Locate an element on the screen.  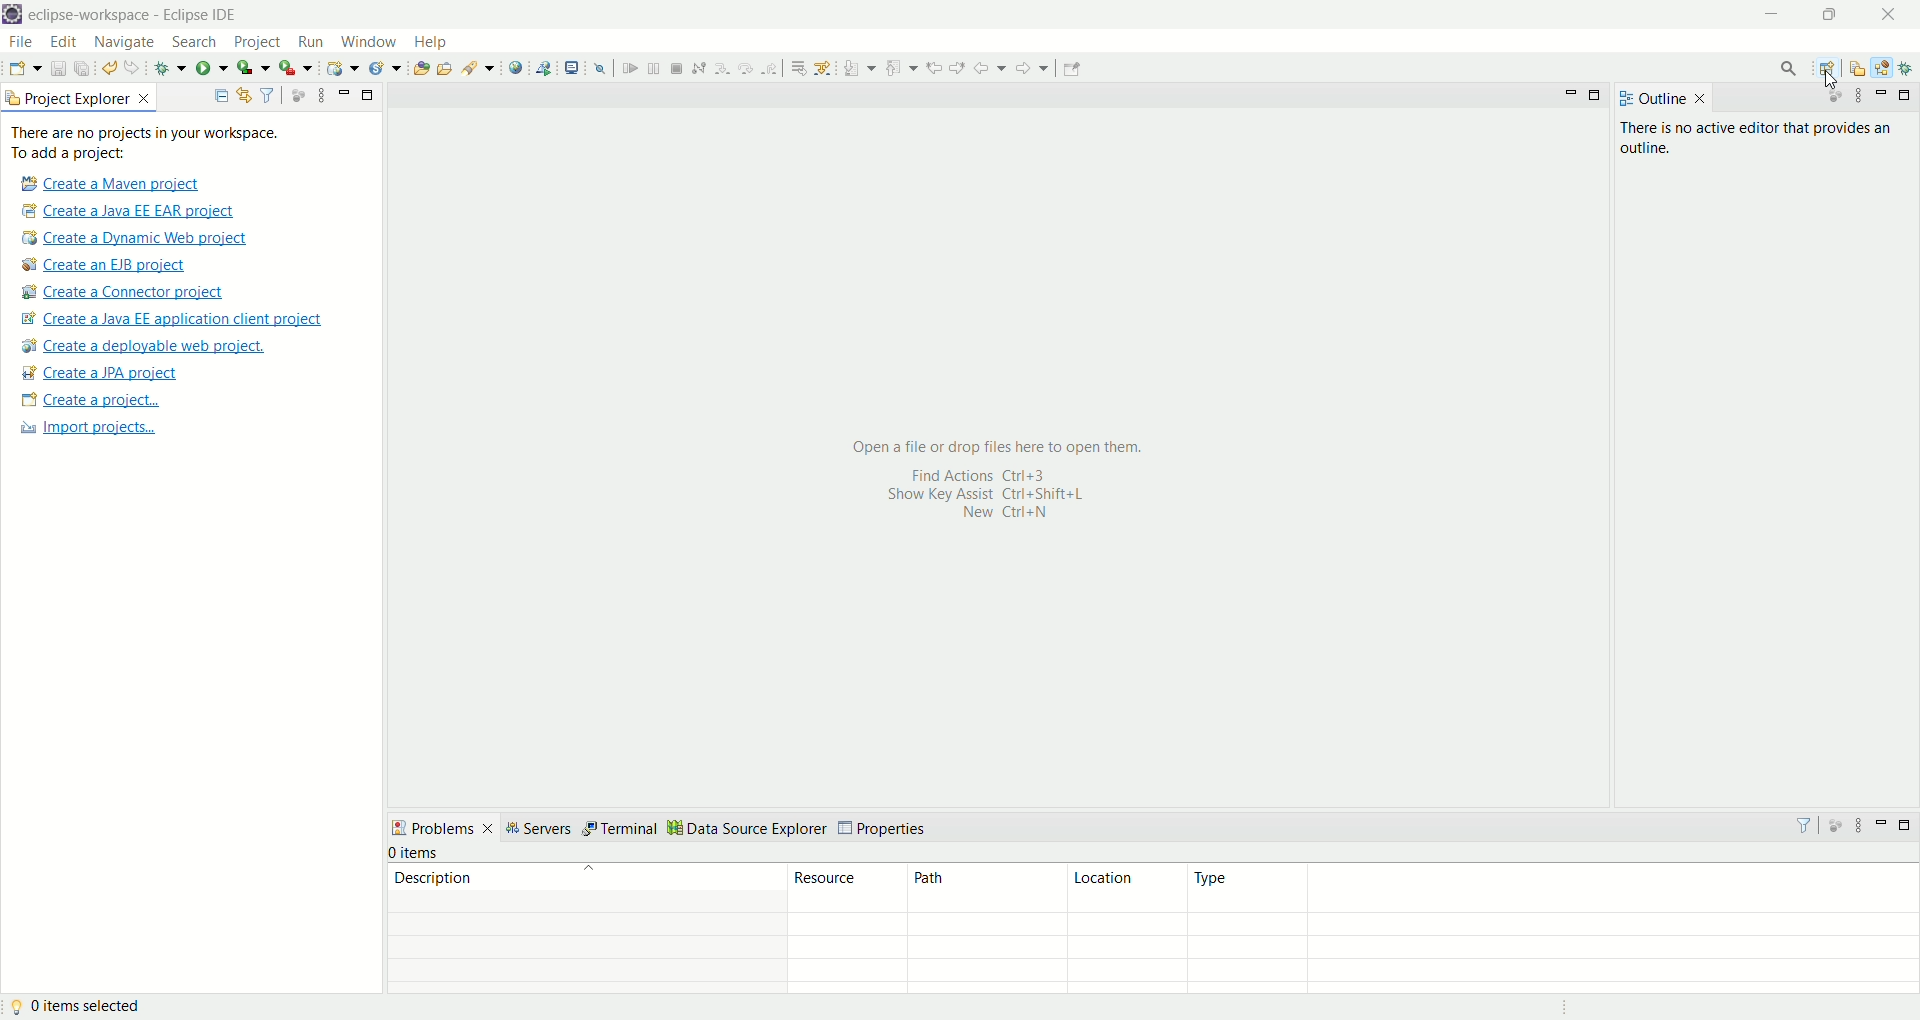
logo is located at coordinates (13, 15).